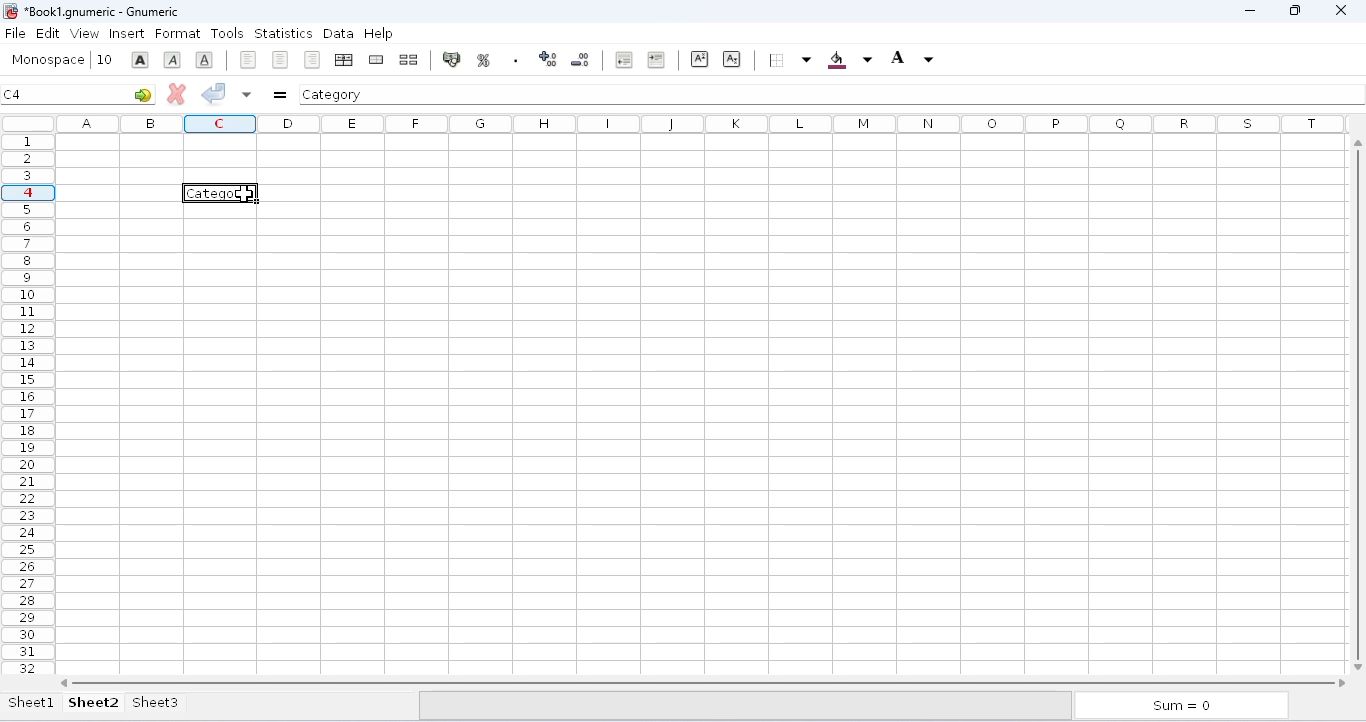 This screenshot has height=722, width=1366. Describe the element at coordinates (214, 92) in the screenshot. I see `accept change` at that location.